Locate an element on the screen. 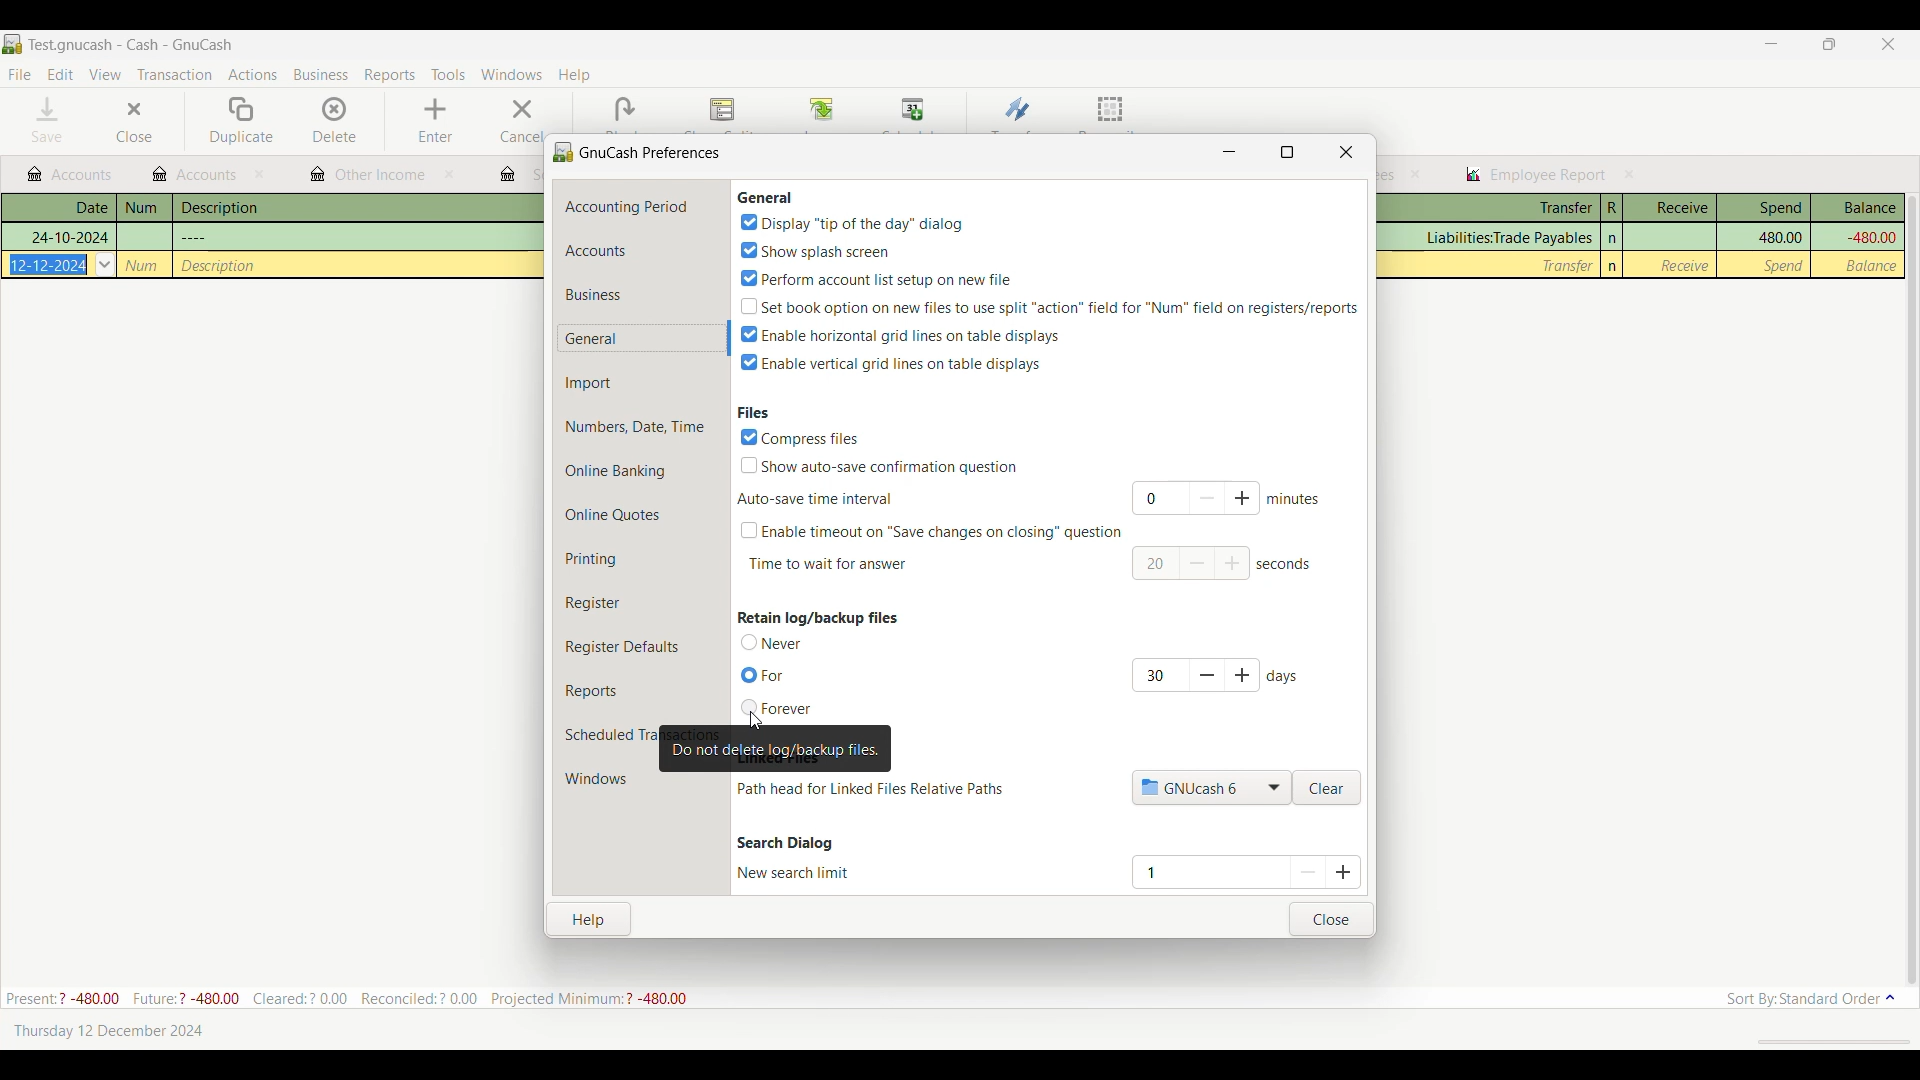   is located at coordinates (68, 237).